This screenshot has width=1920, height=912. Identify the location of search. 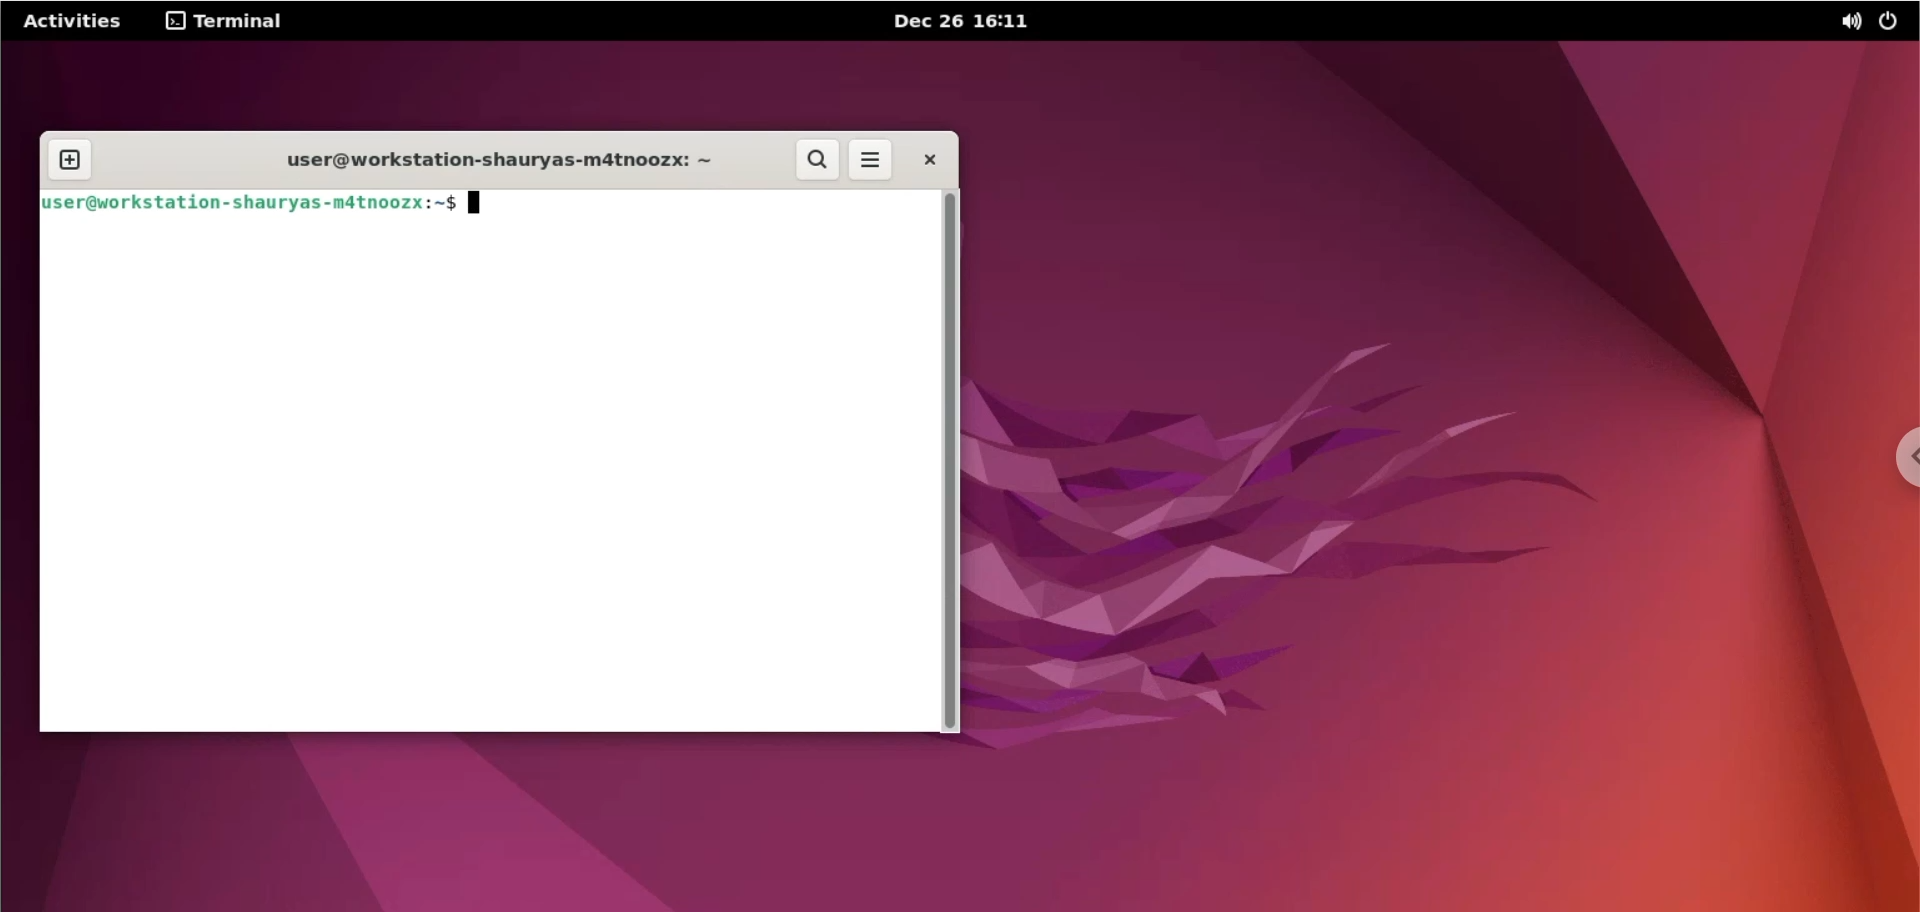
(815, 160).